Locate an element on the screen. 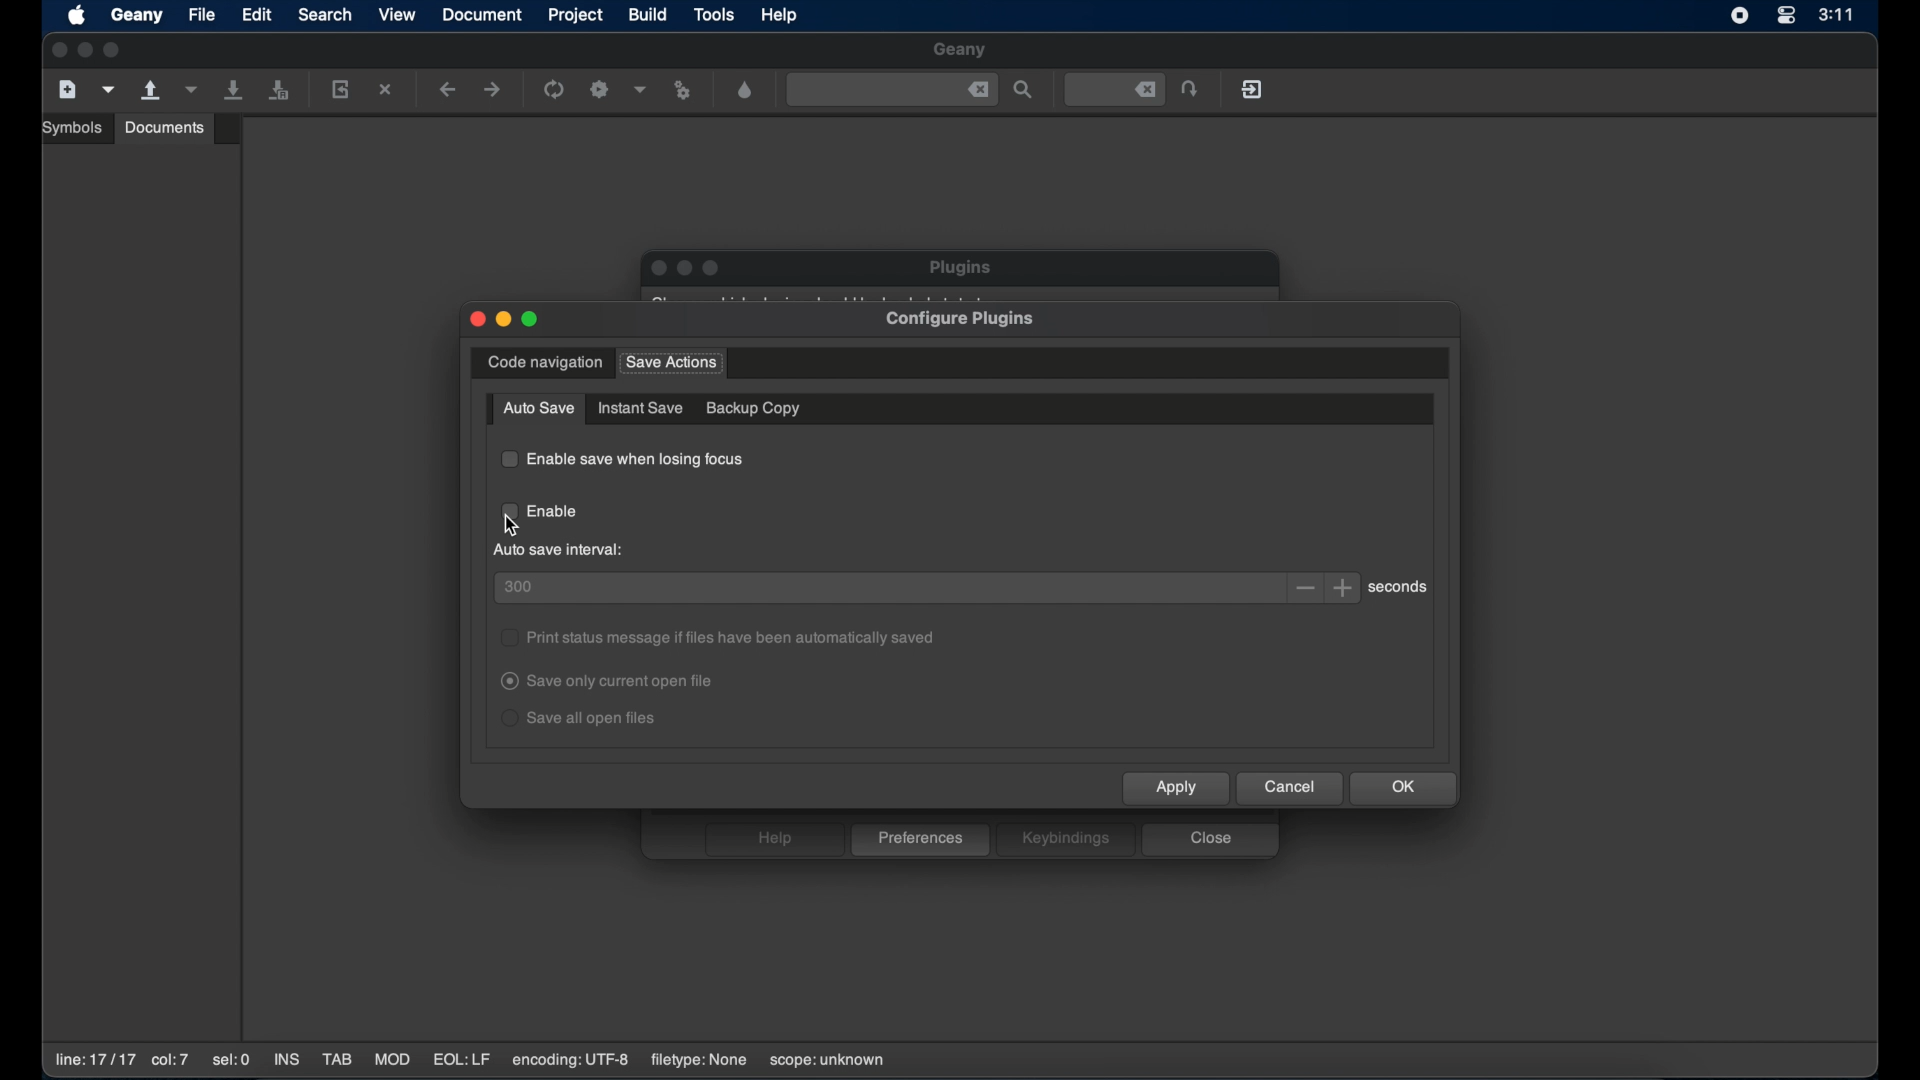  maximize is located at coordinates (713, 268).